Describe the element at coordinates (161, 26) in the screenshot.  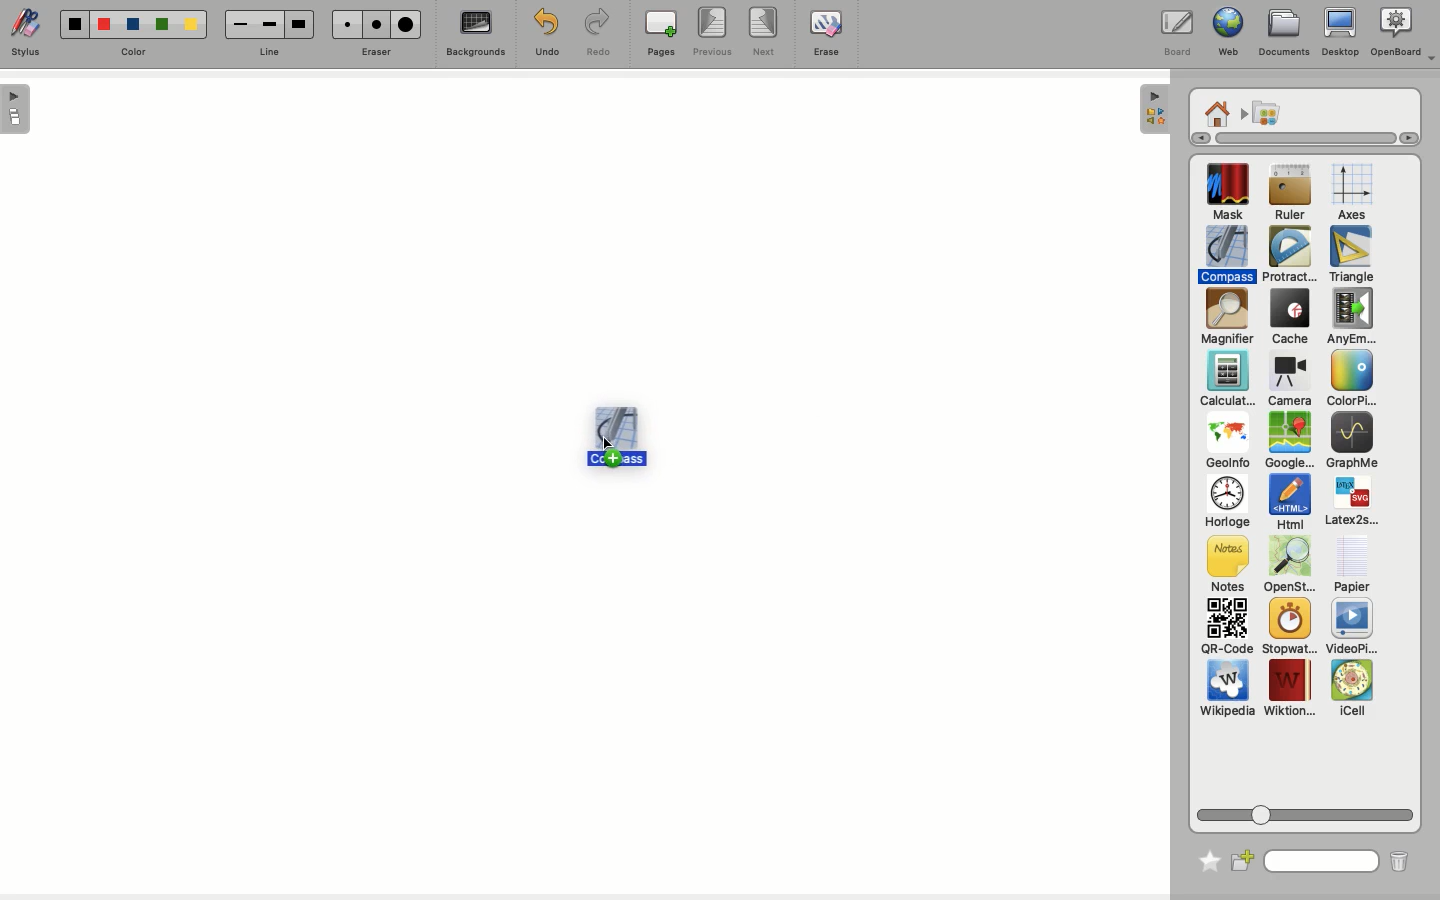
I see `color 4` at that location.